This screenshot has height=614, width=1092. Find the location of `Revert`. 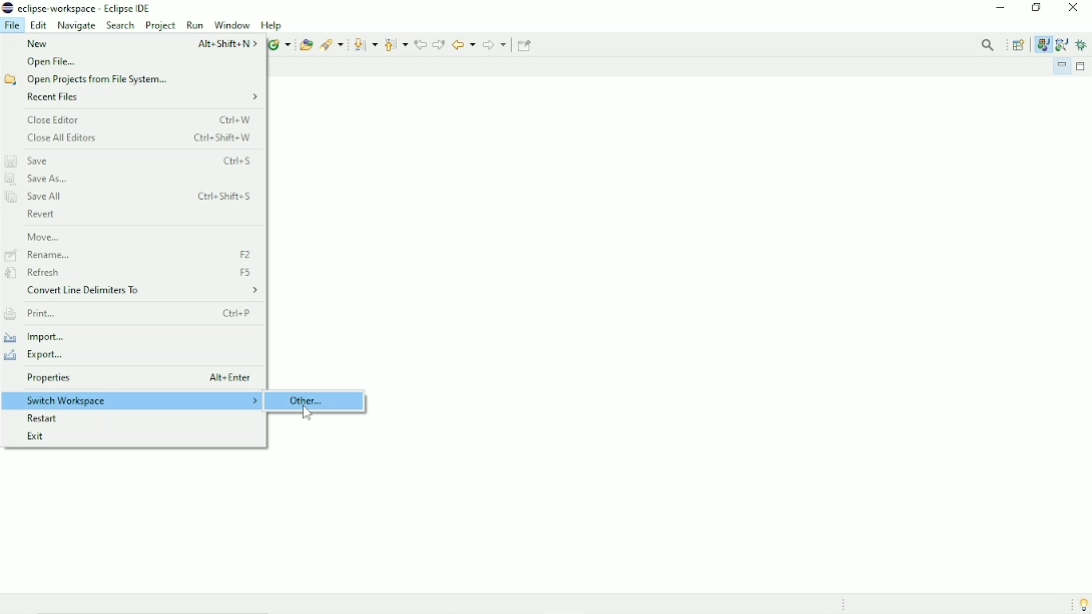

Revert is located at coordinates (41, 215).